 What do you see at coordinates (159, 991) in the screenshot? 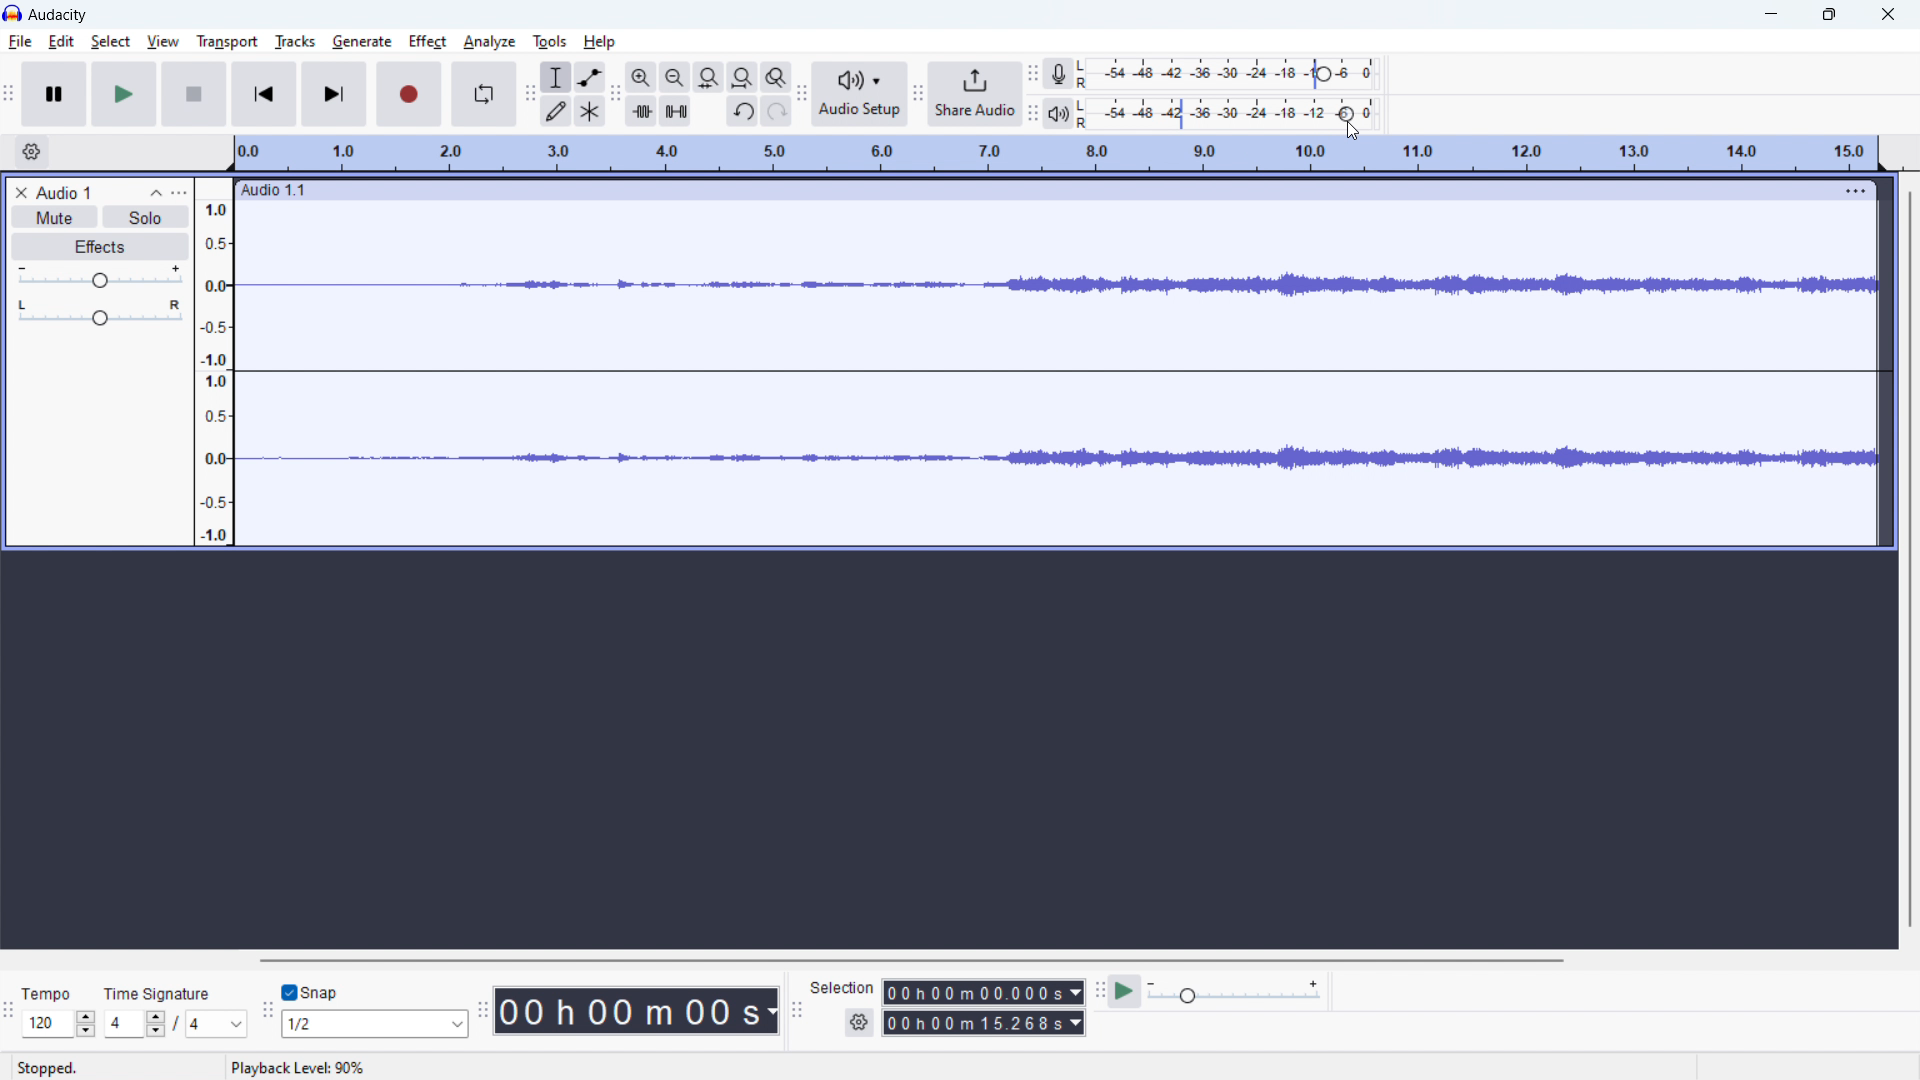
I see `Time Signature` at bounding box center [159, 991].